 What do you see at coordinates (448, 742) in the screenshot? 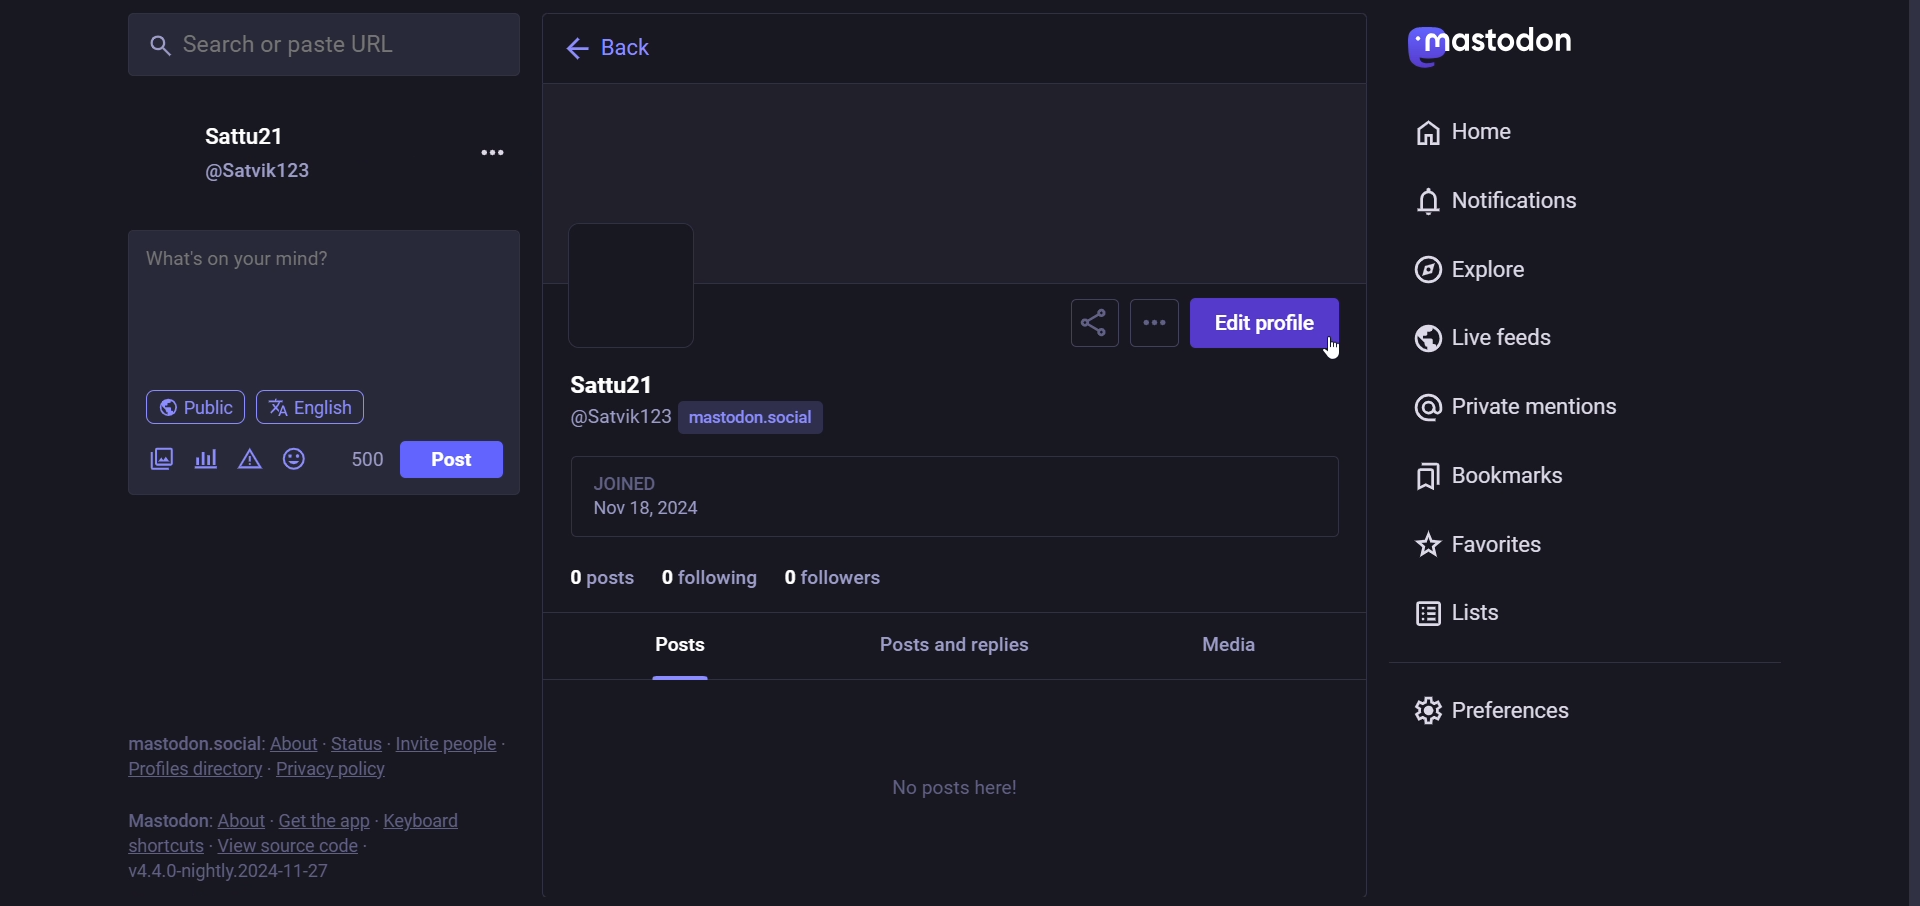
I see `invite people` at bounding box center [448, 742].